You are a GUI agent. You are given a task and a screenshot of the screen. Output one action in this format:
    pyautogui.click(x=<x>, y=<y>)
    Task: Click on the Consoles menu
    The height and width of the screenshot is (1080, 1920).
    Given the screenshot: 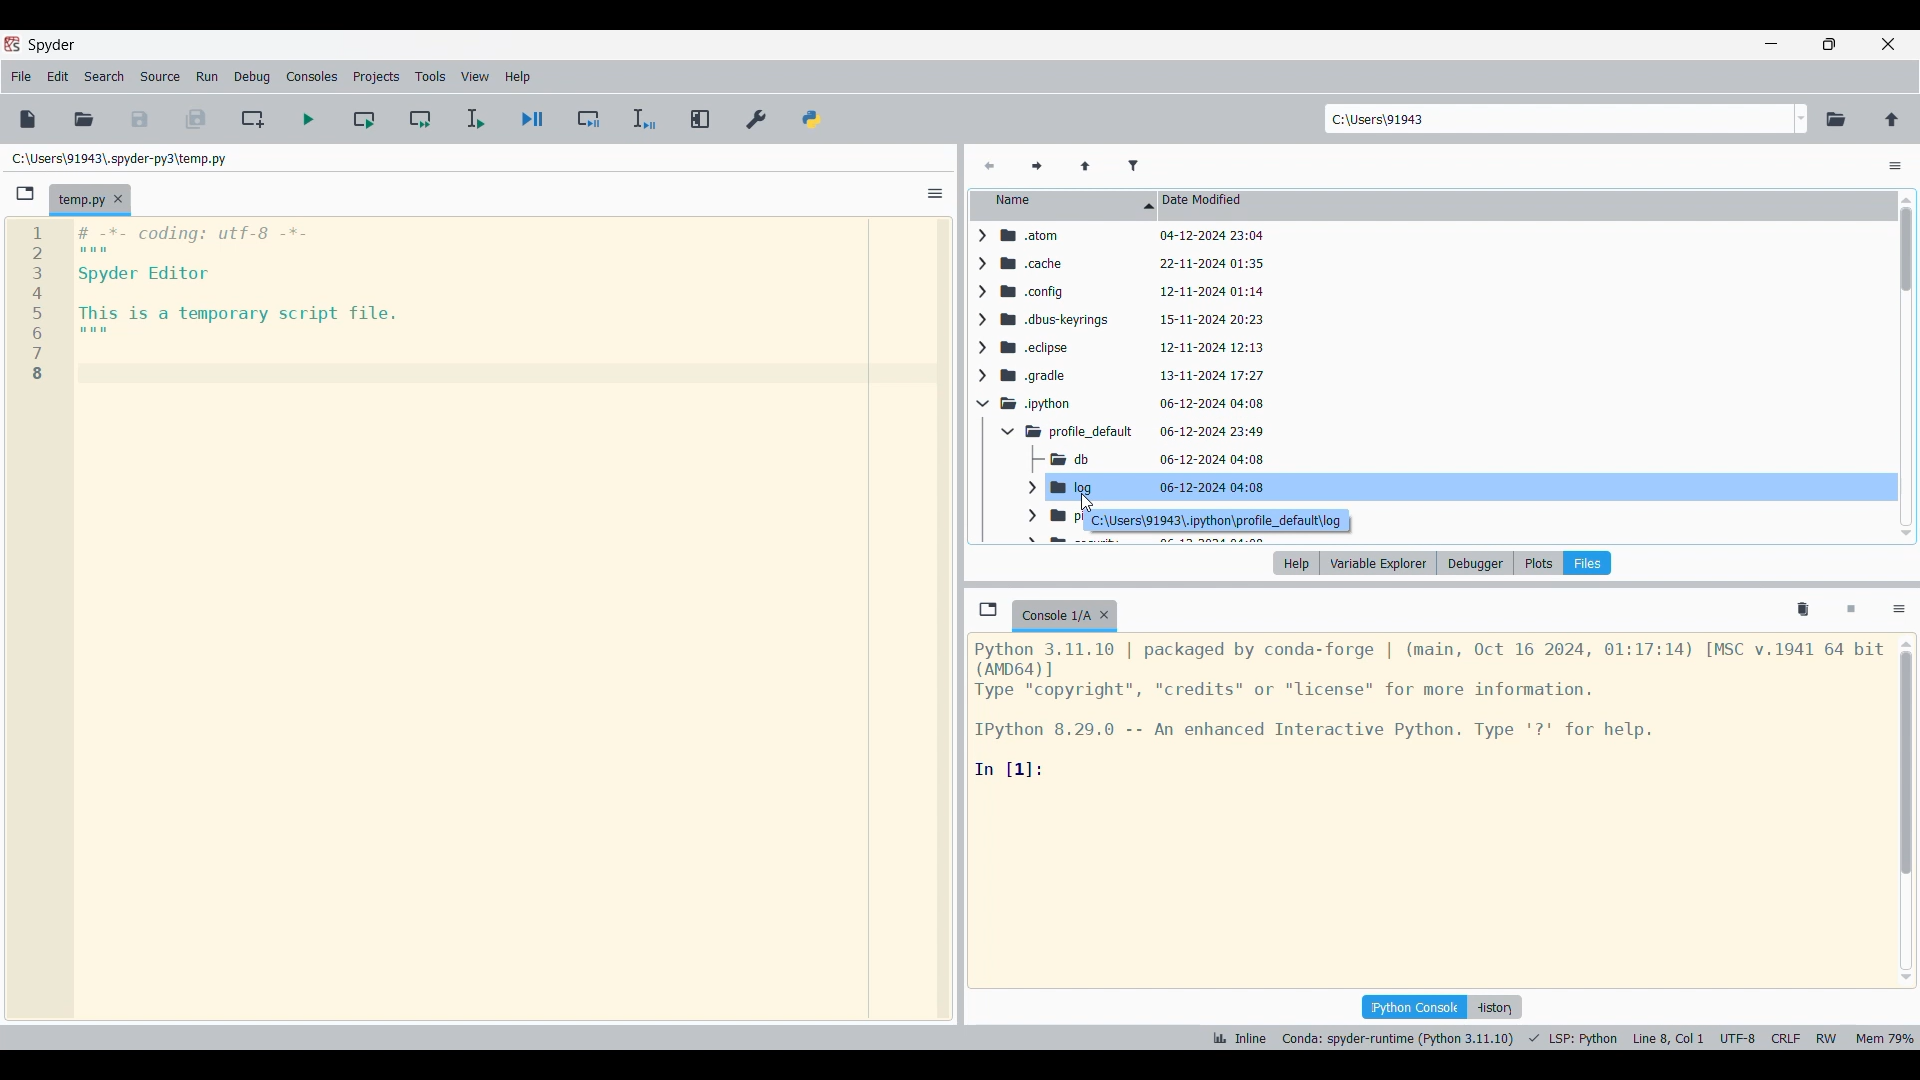 What is the action you would take?
    pyautogui.click(x=311, y=77)
    